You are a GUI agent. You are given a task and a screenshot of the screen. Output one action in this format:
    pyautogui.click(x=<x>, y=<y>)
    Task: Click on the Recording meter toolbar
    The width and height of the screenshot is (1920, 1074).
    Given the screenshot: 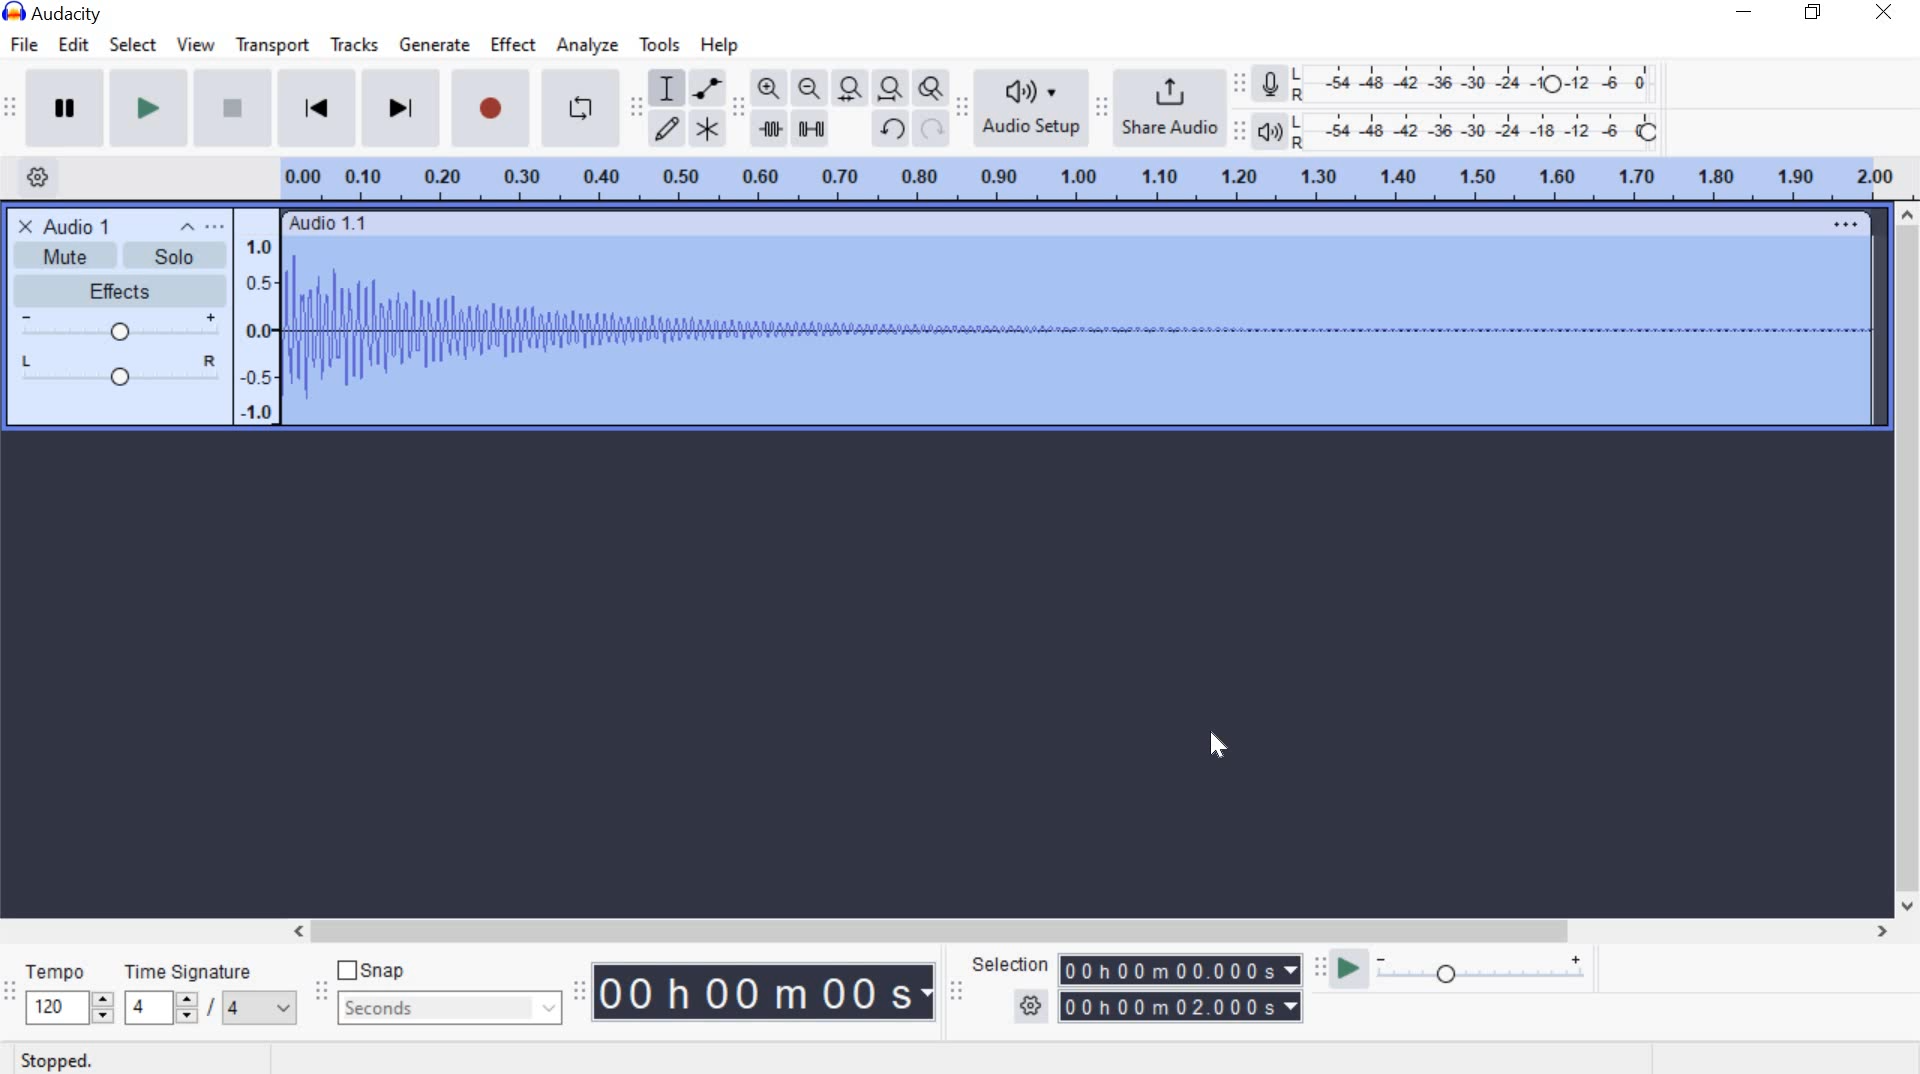 What is the action you would take?
    pyautogui.click(x=1238, y=80)
    